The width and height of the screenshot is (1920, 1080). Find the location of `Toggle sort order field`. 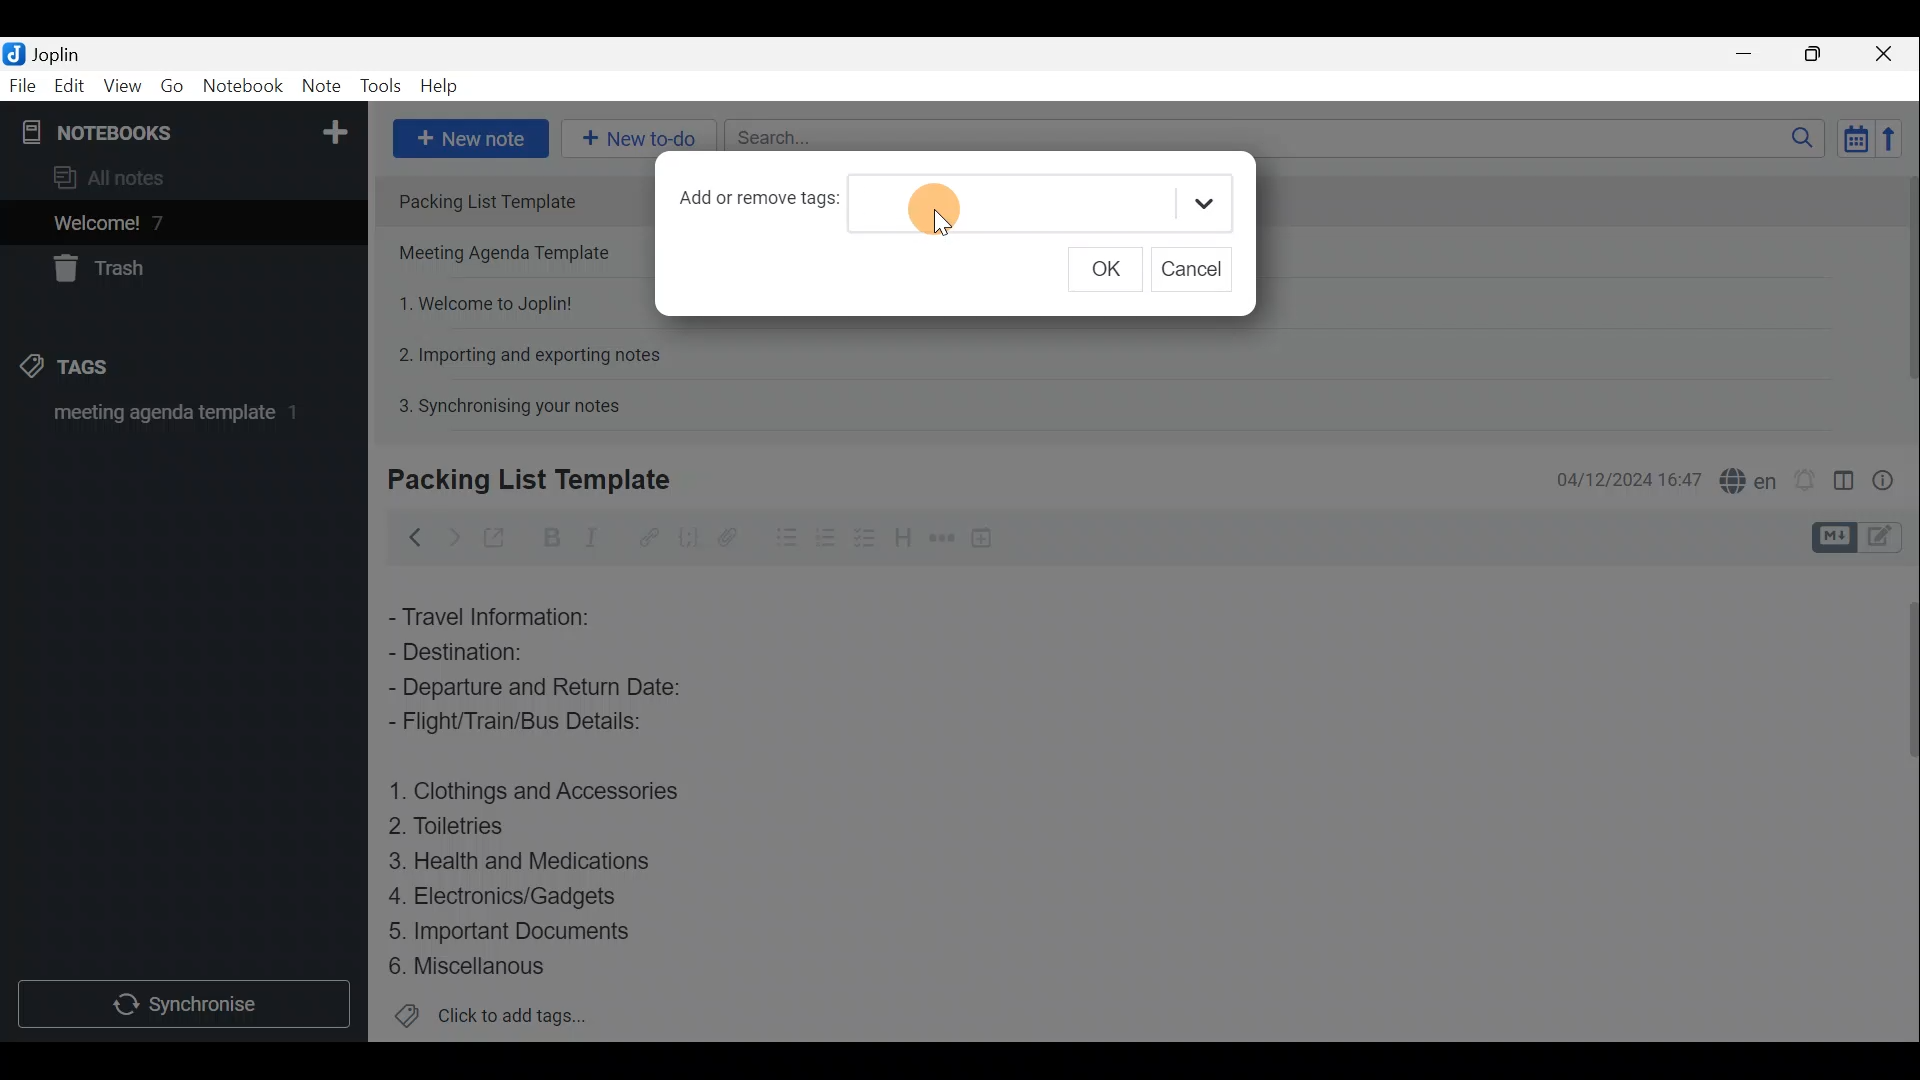

Toggle sort order field is located at coordinates (1849, 138).